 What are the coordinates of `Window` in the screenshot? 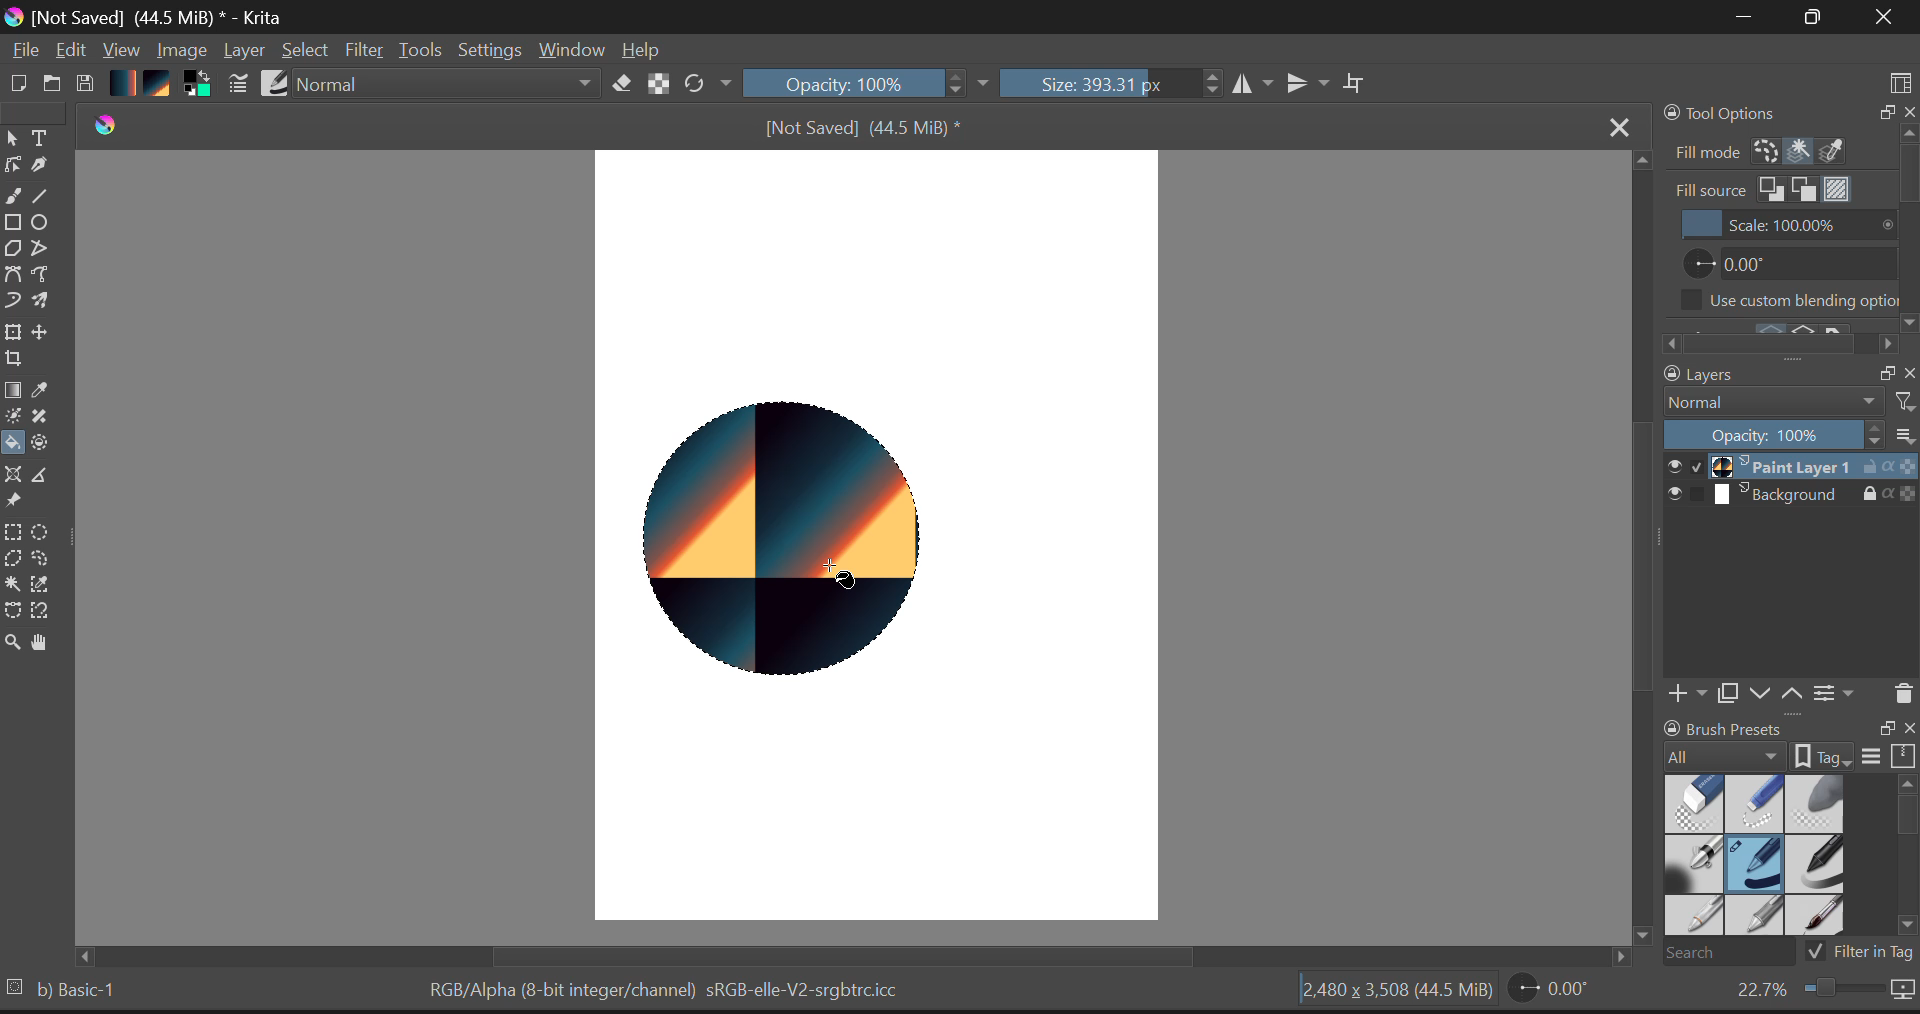 It's located at (570, 49).